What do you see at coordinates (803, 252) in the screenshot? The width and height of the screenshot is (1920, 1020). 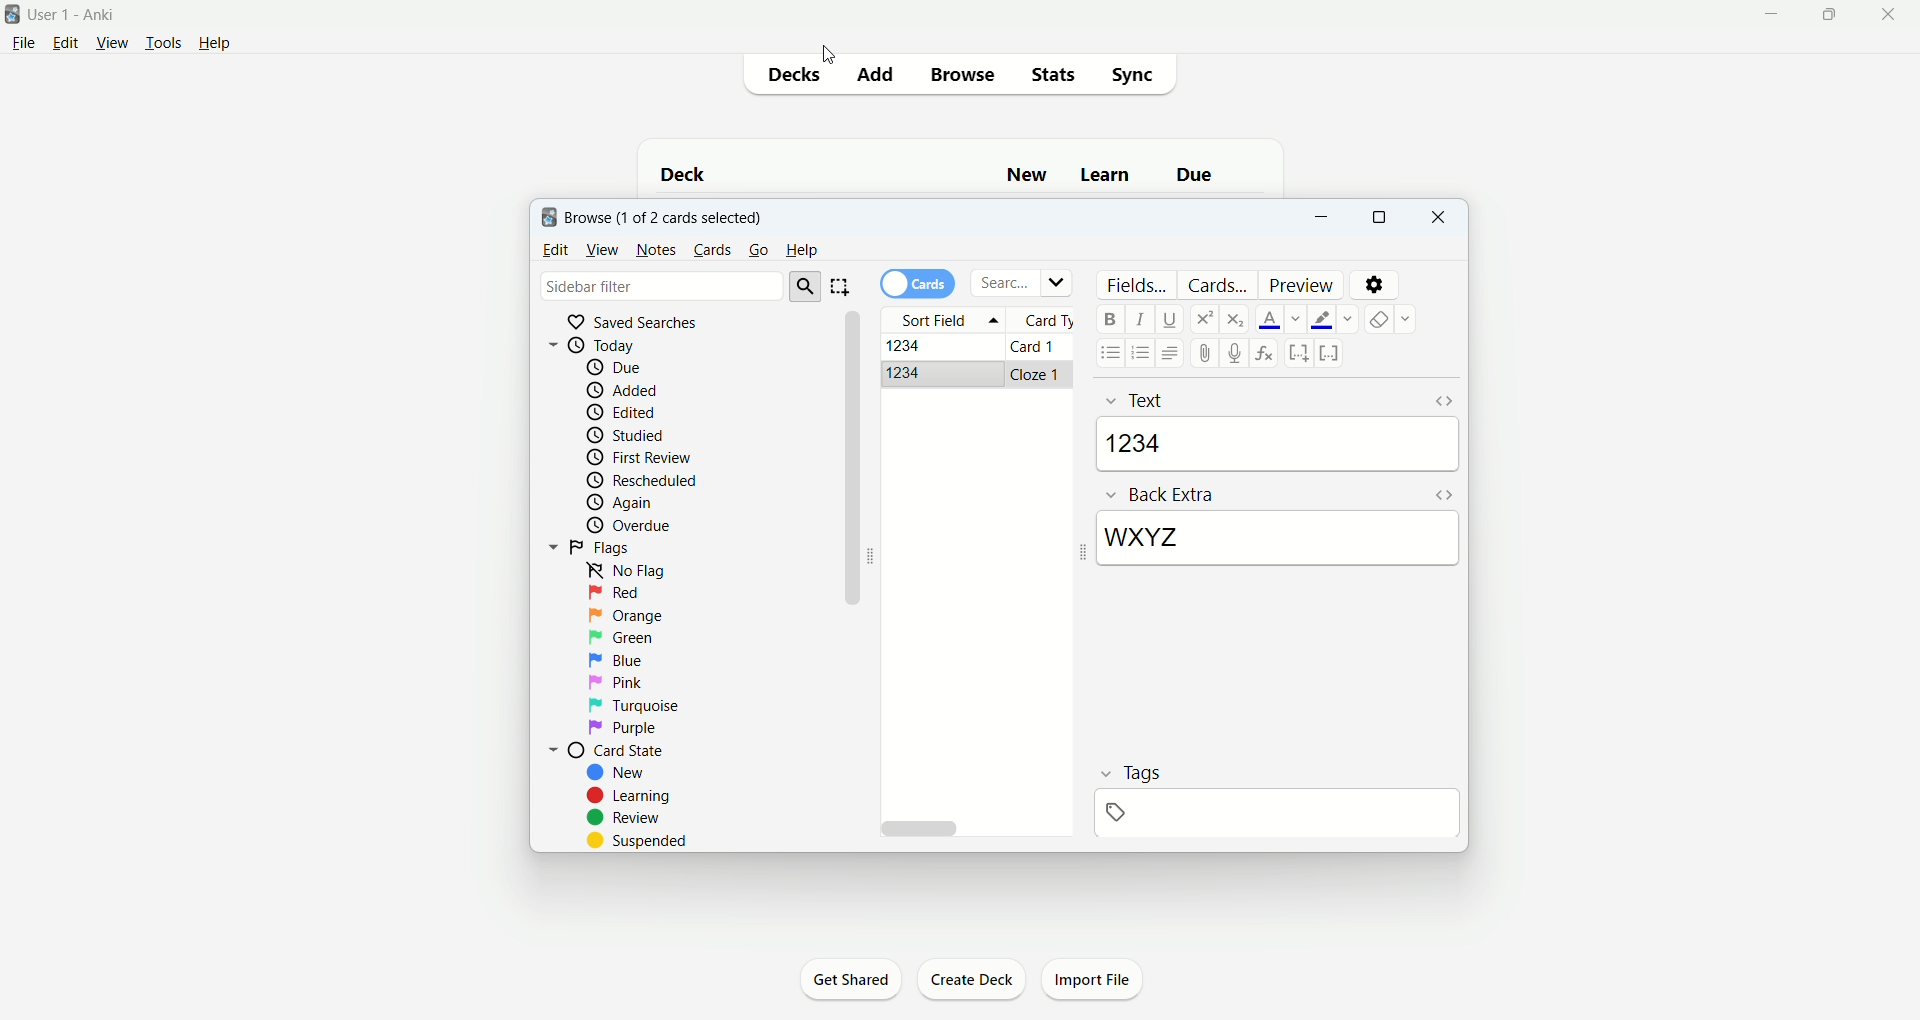 I see `help` at bounding box center [803, 252].